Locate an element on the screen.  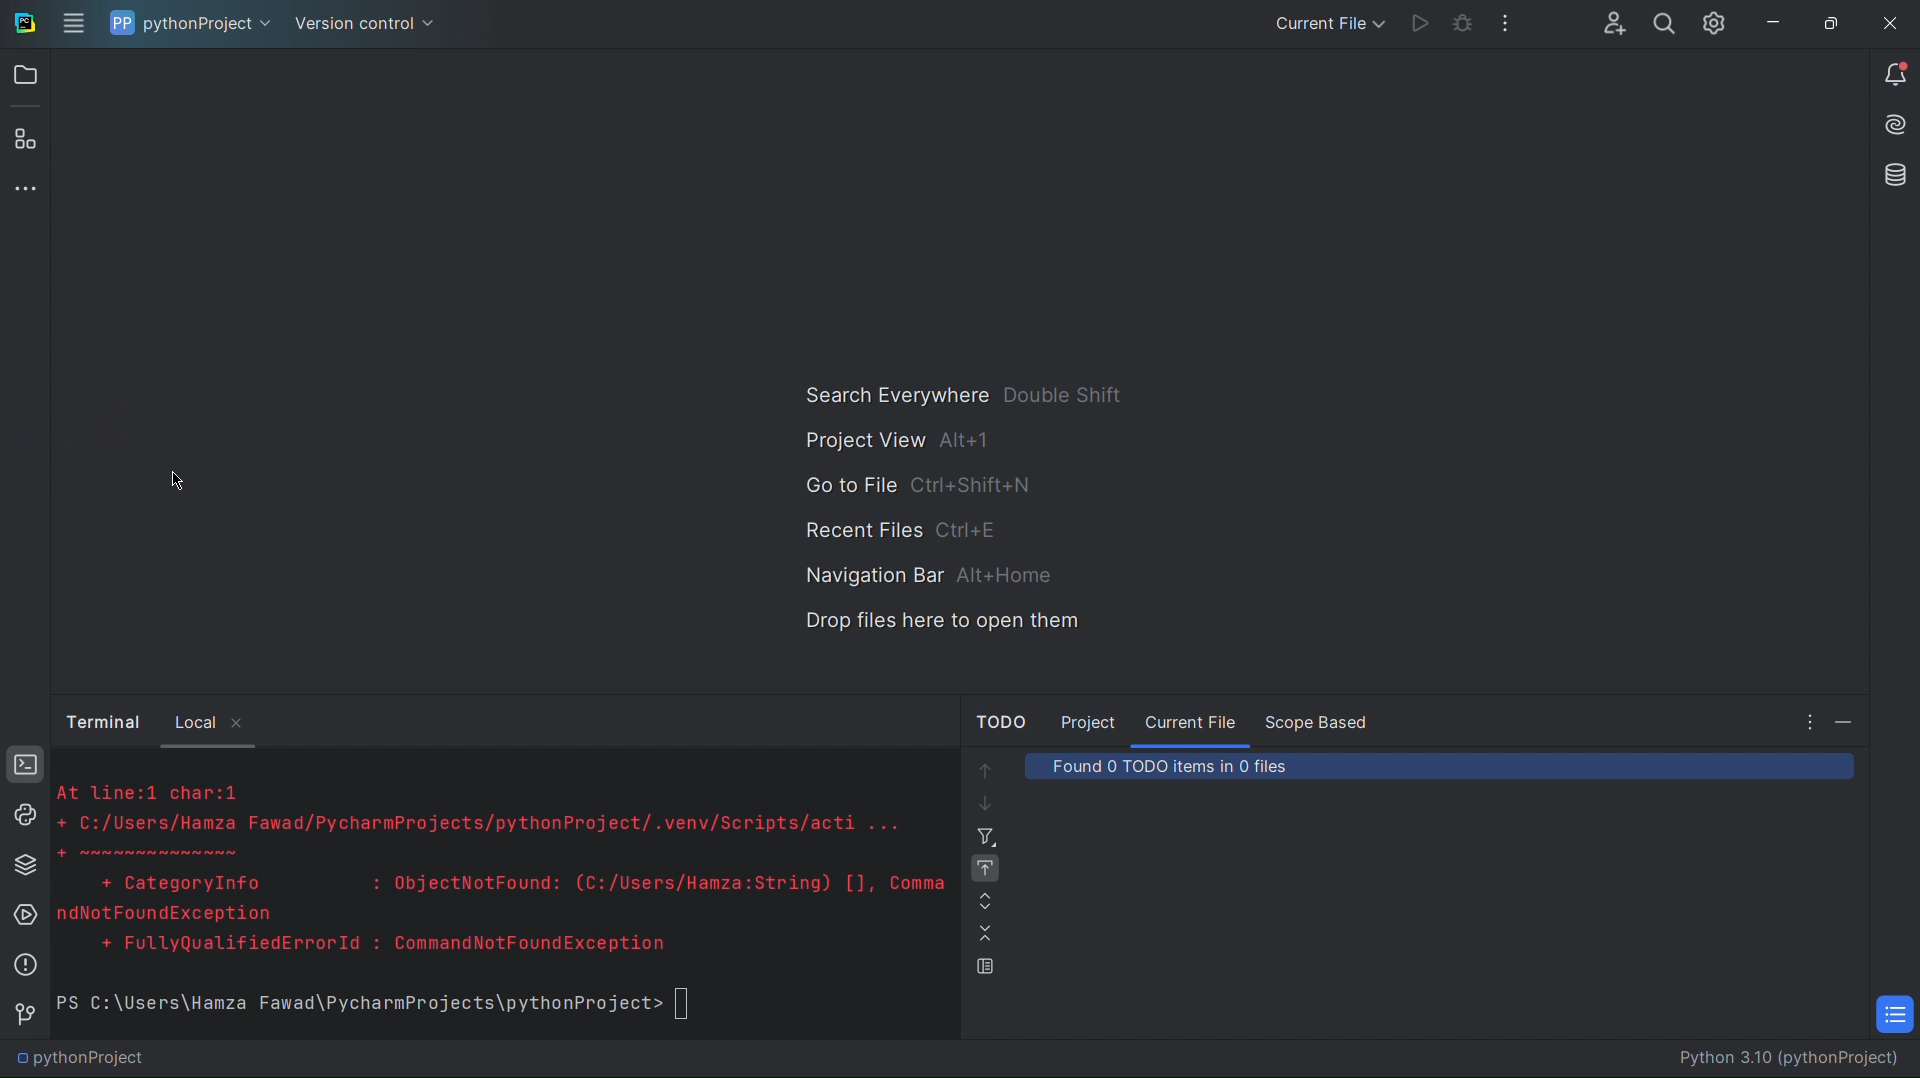
Structure is located at coordinates (28, 137).